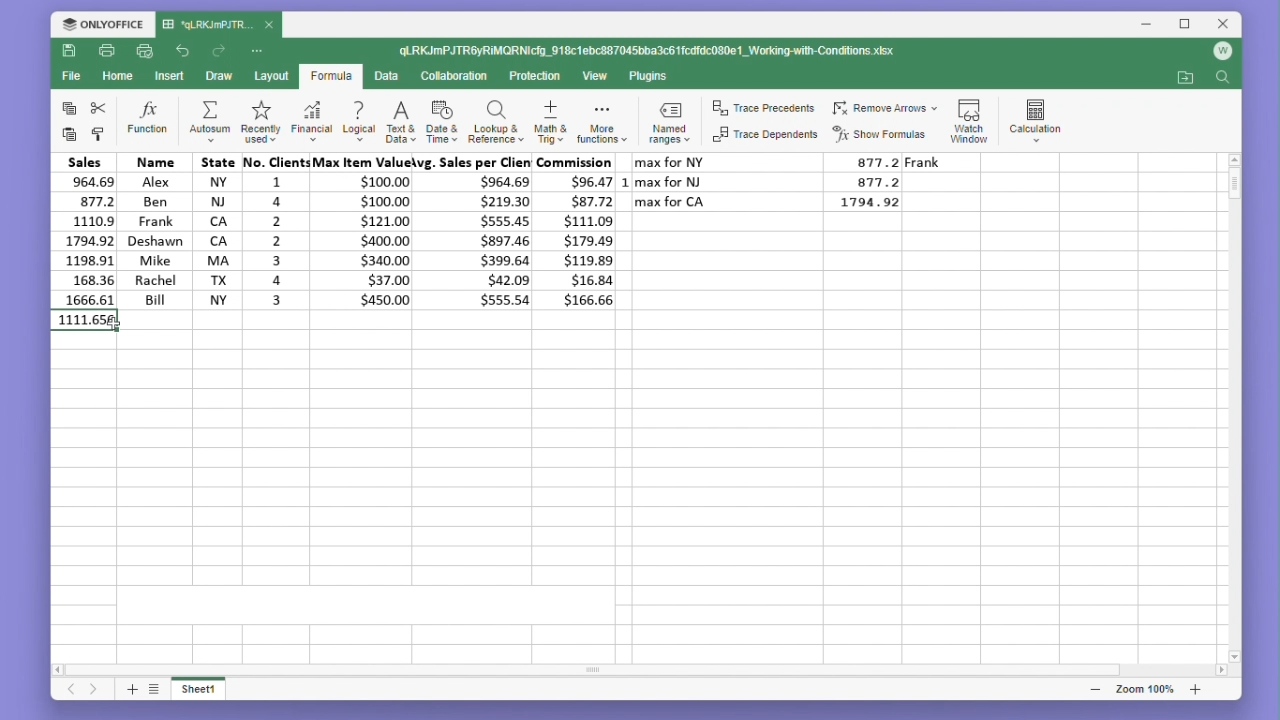 The height and width of the screenshot is (720, 1280). Describe the element at coordinates (1218, 25) in the screenshot. I see `Close` at that location.